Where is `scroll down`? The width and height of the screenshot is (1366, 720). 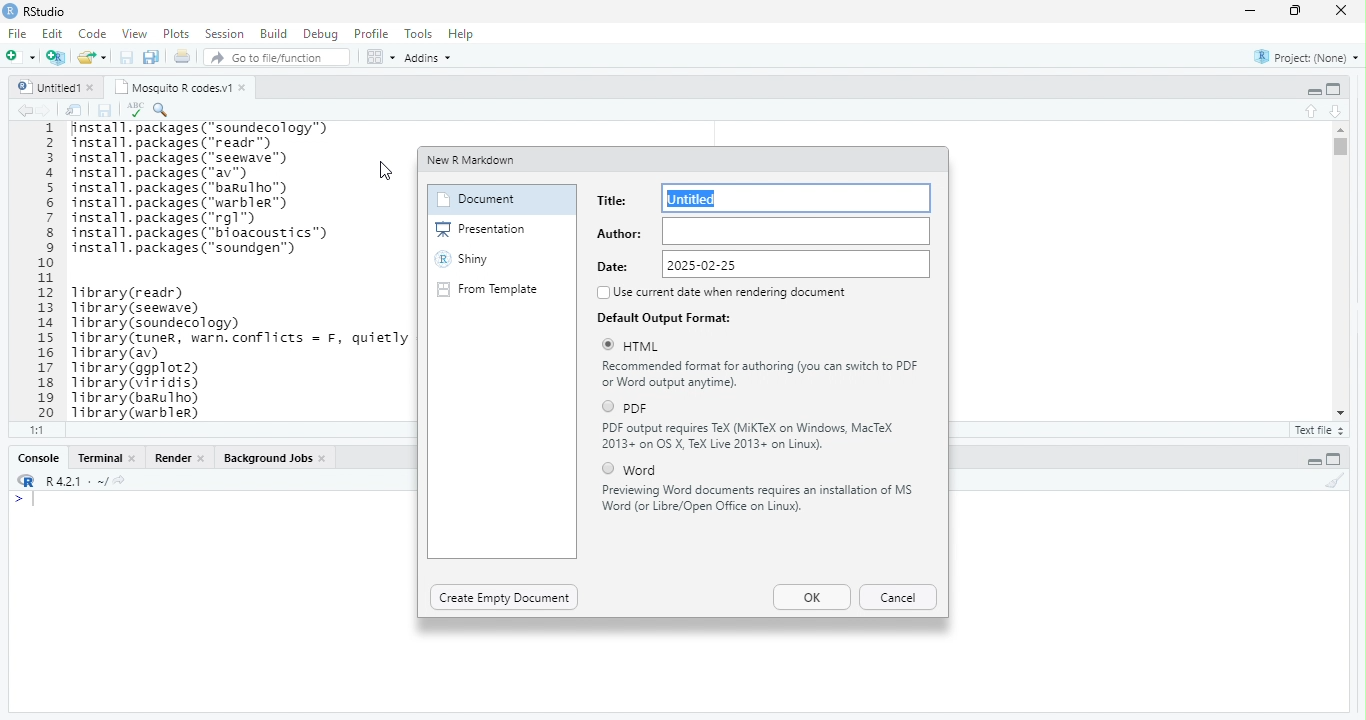
scroll down is located at coordinates (1342, 413).